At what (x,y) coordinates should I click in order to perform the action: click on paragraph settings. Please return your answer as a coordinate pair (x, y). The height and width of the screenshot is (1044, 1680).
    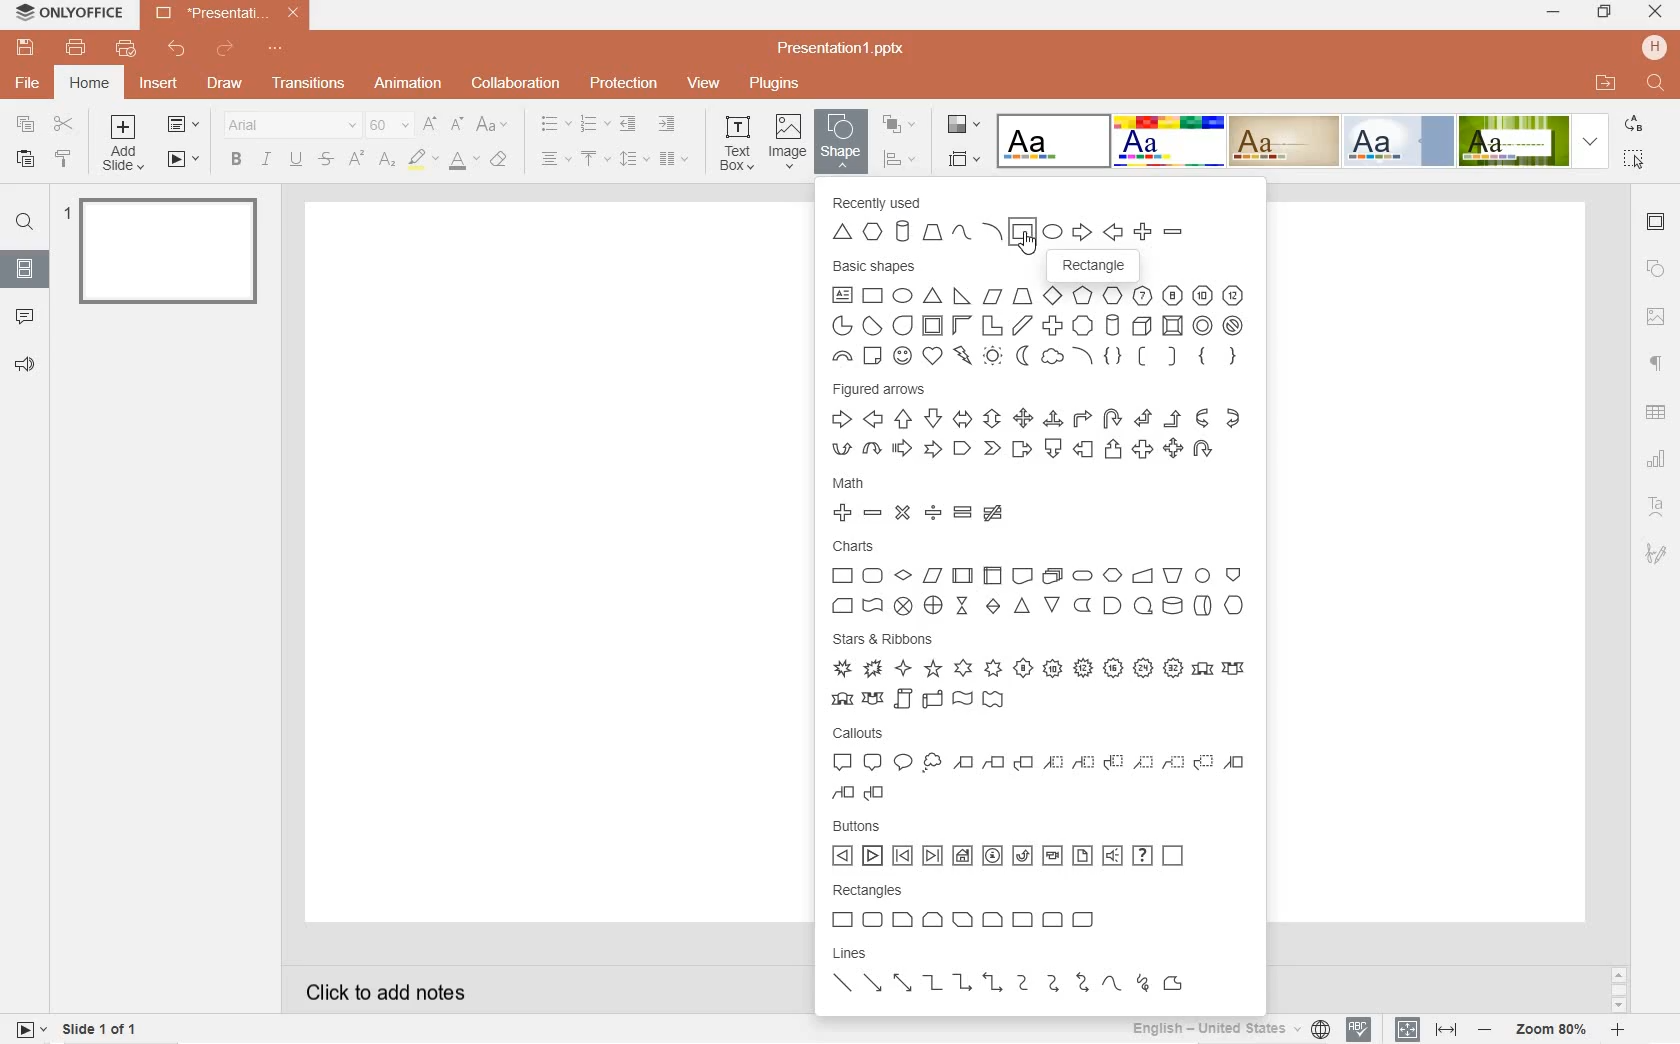
    Looking at the image, I should click on (1657, 362).